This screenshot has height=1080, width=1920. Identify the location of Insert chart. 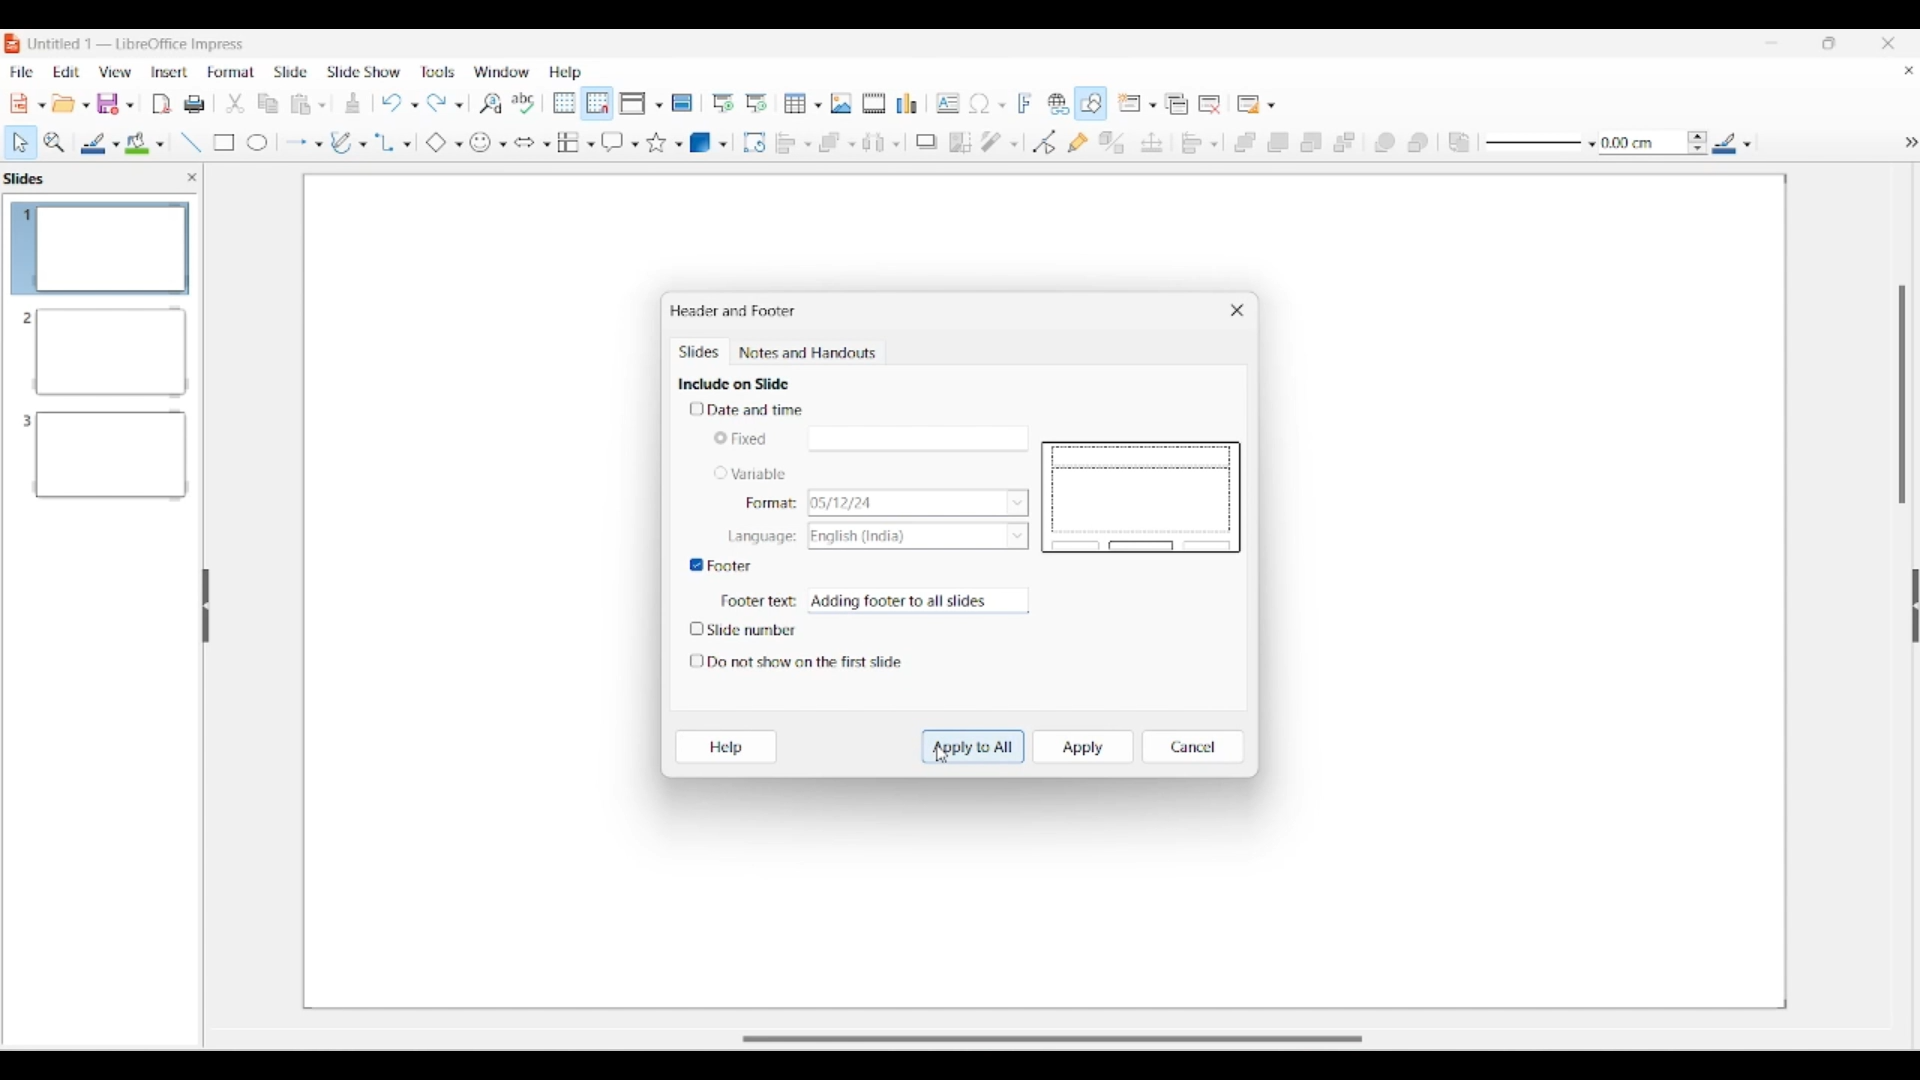
(906, 103).